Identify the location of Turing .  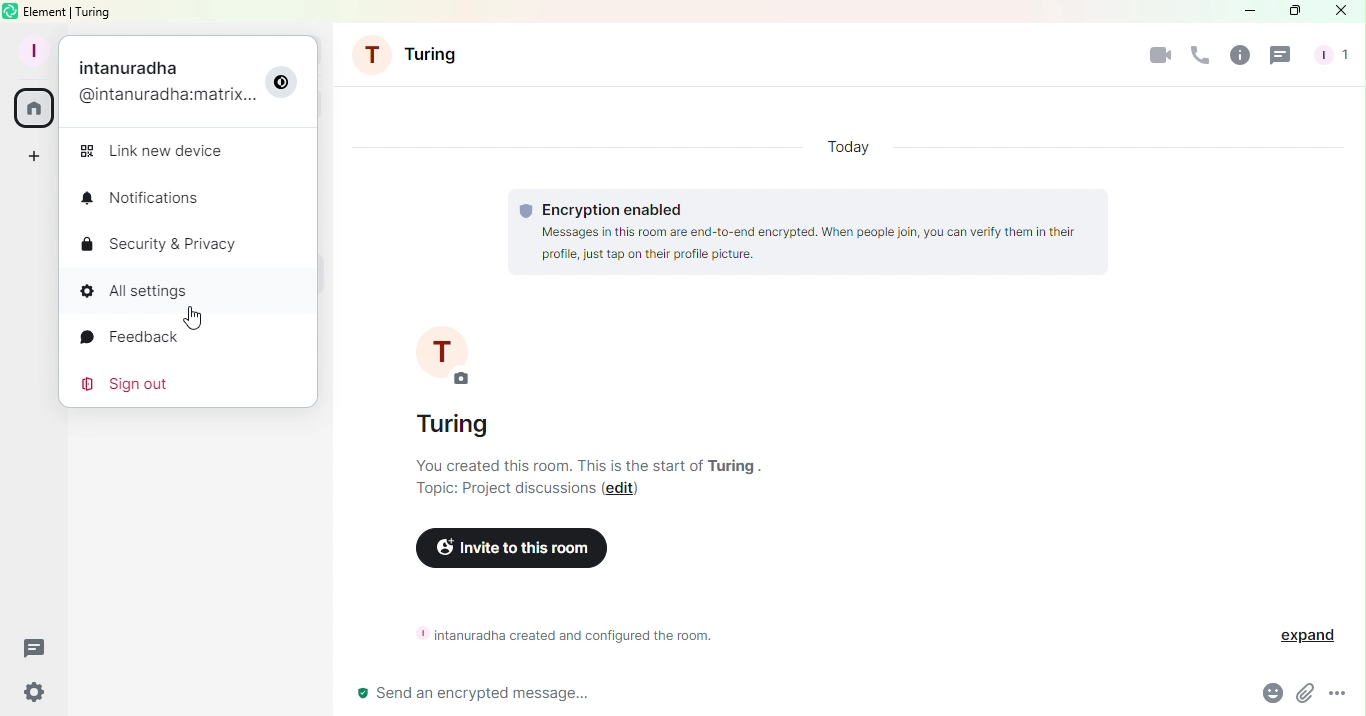
(413, 54).